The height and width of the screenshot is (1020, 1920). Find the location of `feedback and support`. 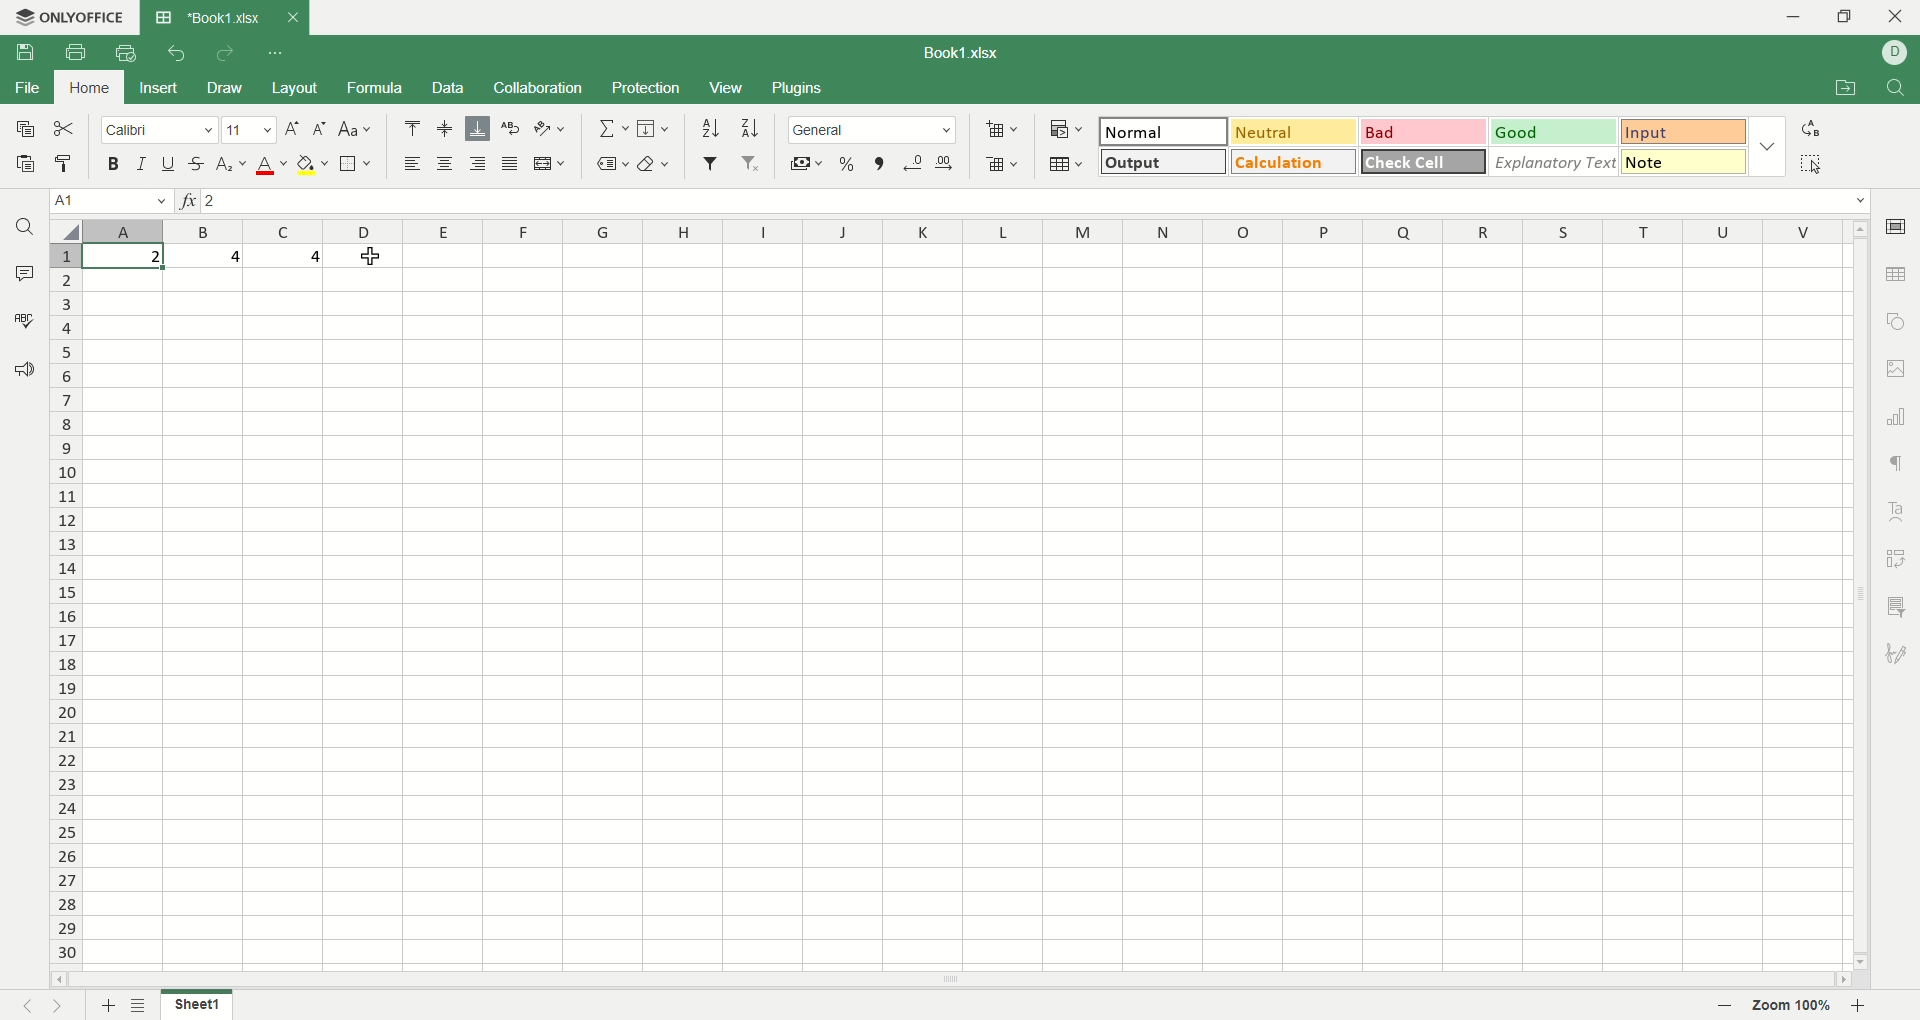

feedback and support is located at coordinates (25, 369).